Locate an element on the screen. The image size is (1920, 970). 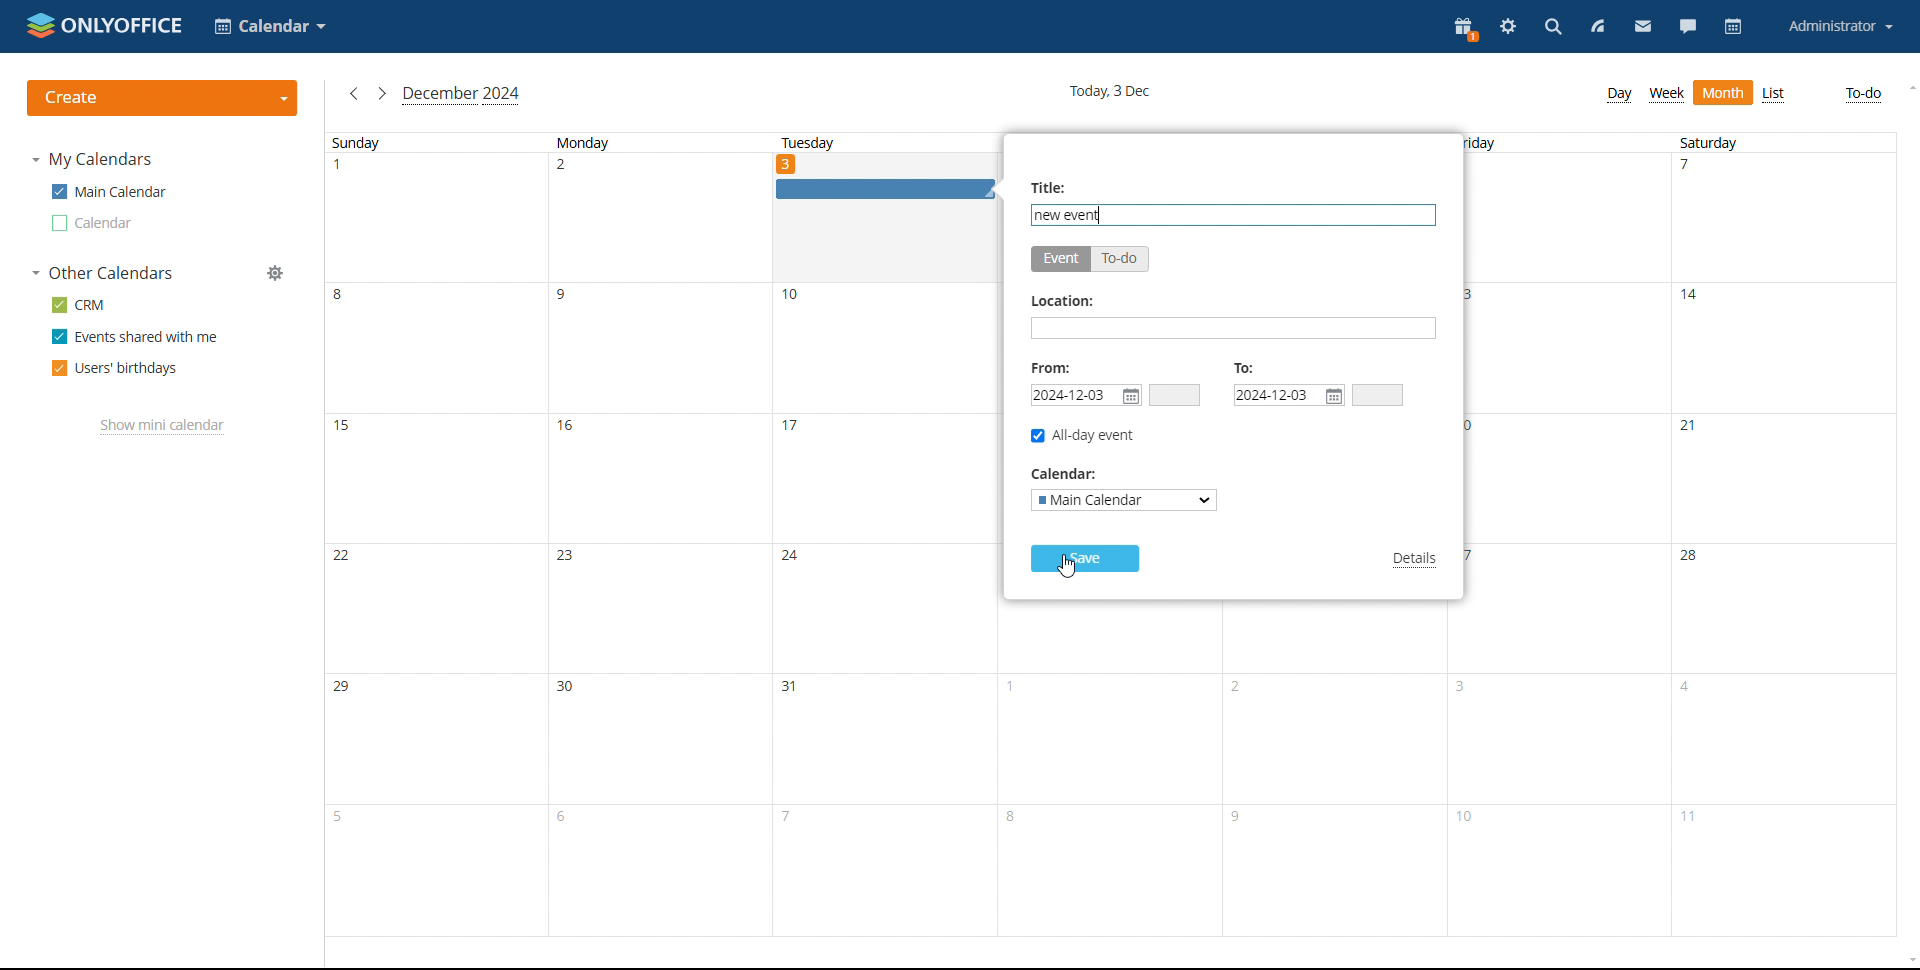
start time is located at coordinates (1174, 395).